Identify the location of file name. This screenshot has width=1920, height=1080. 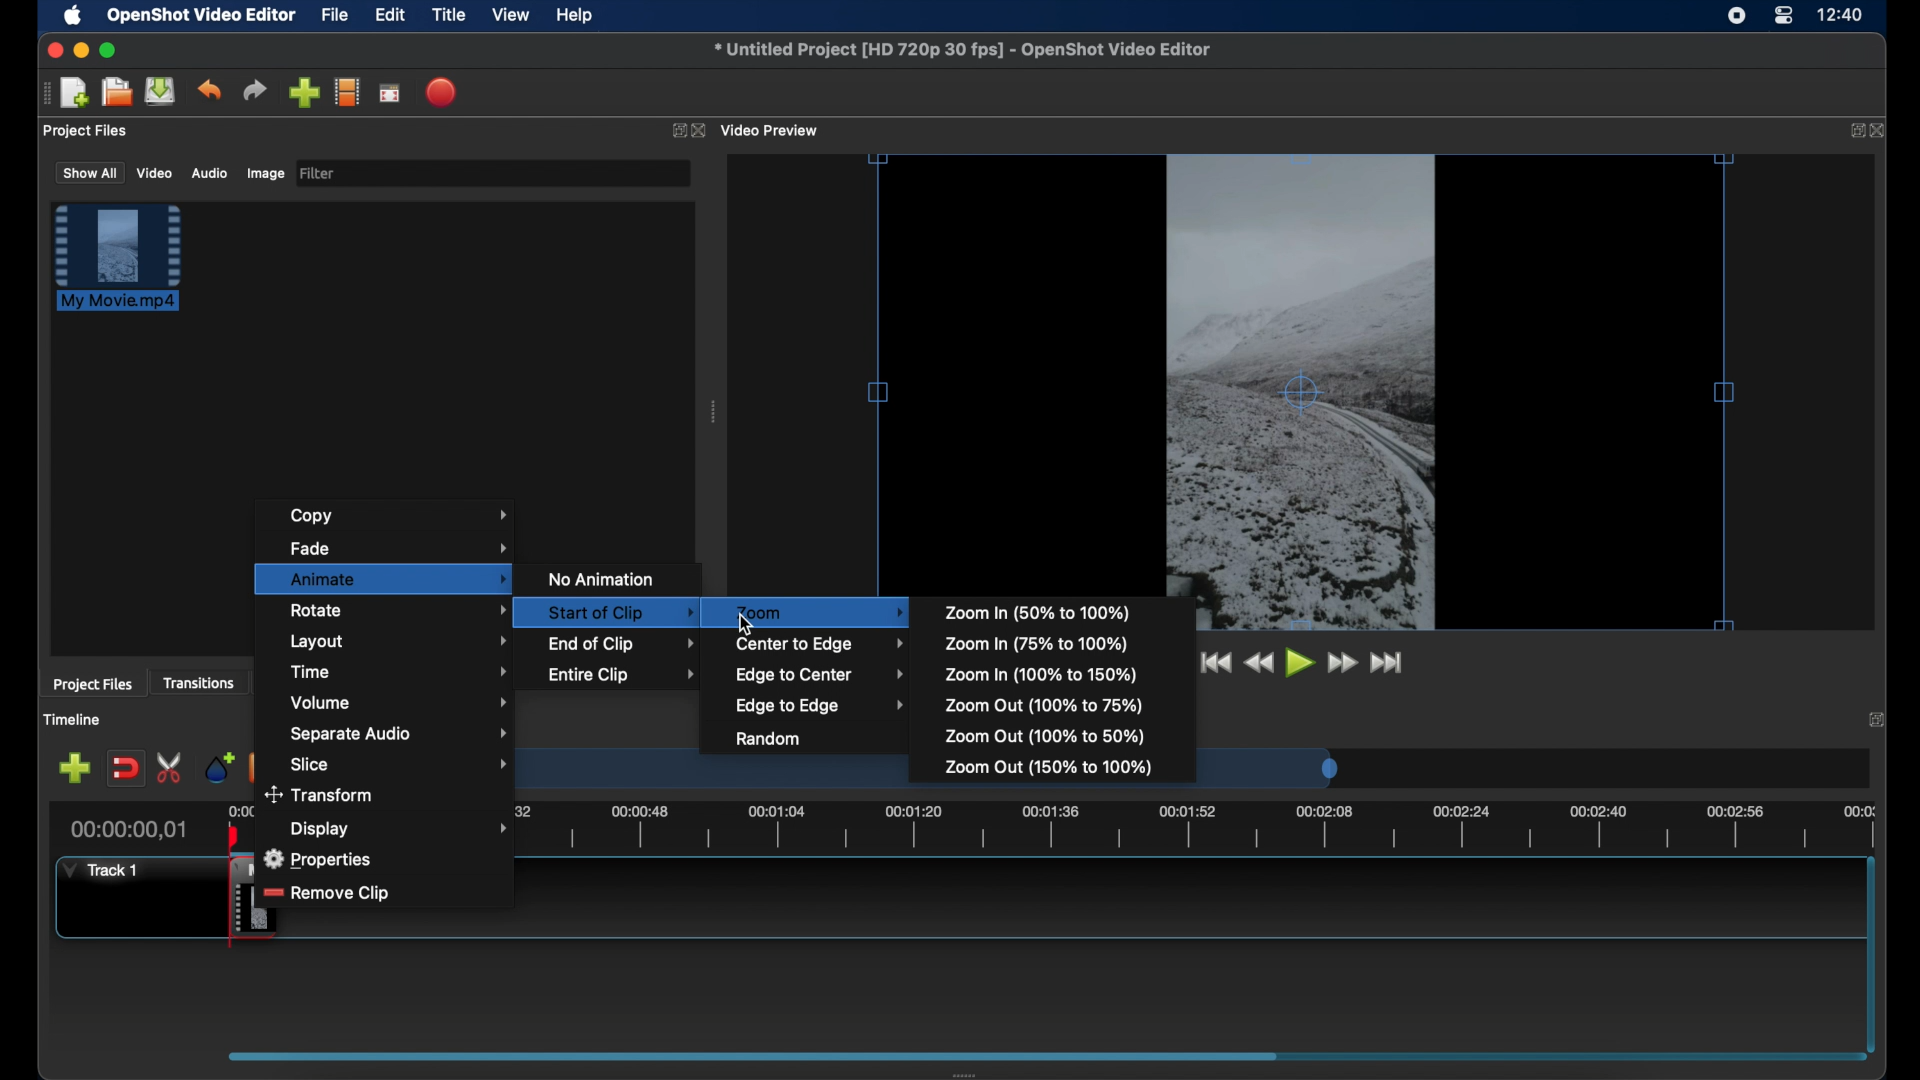
(962, 49).